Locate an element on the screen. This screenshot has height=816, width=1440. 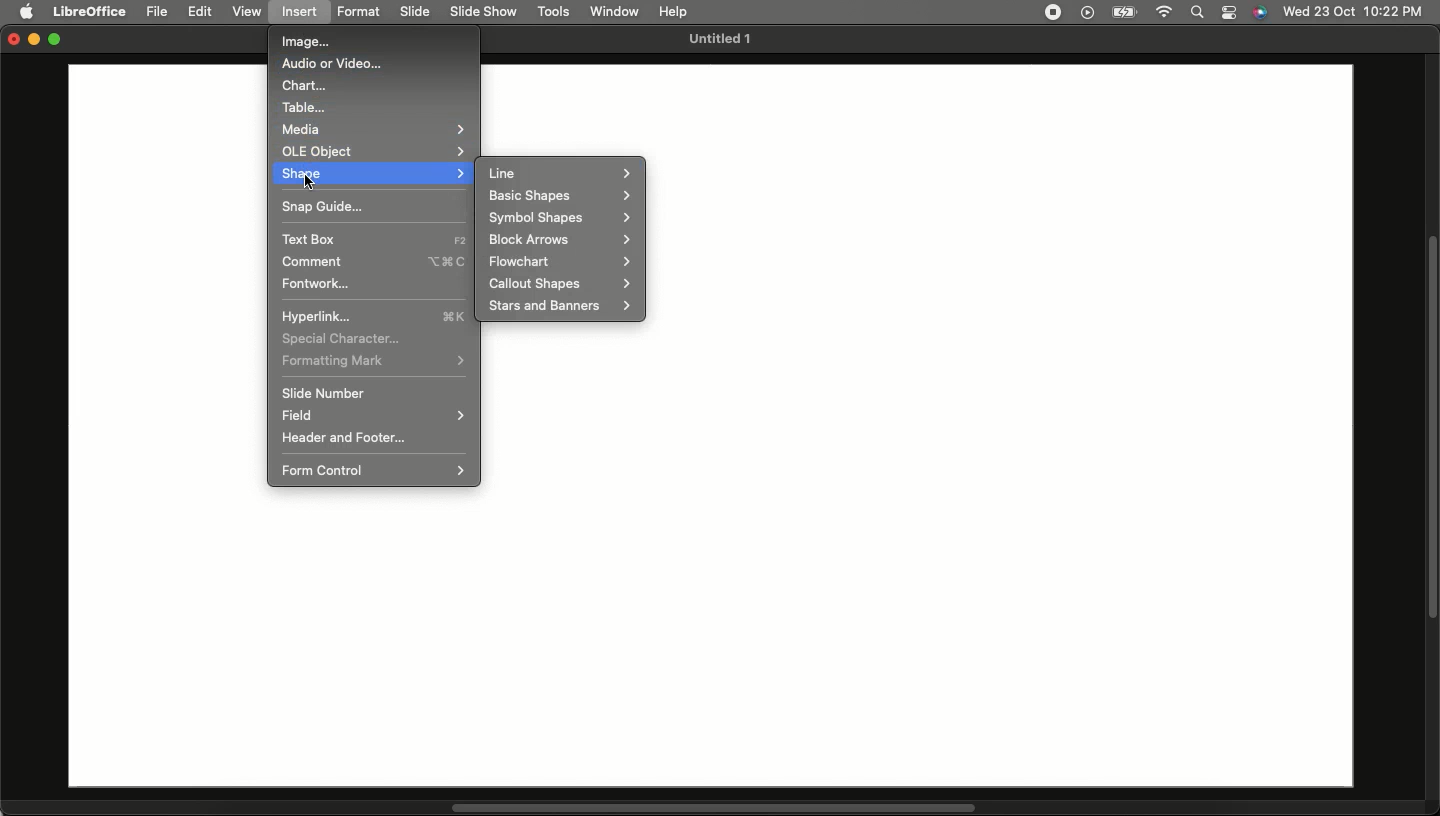
Slide number is located at coordinates (323, 393).